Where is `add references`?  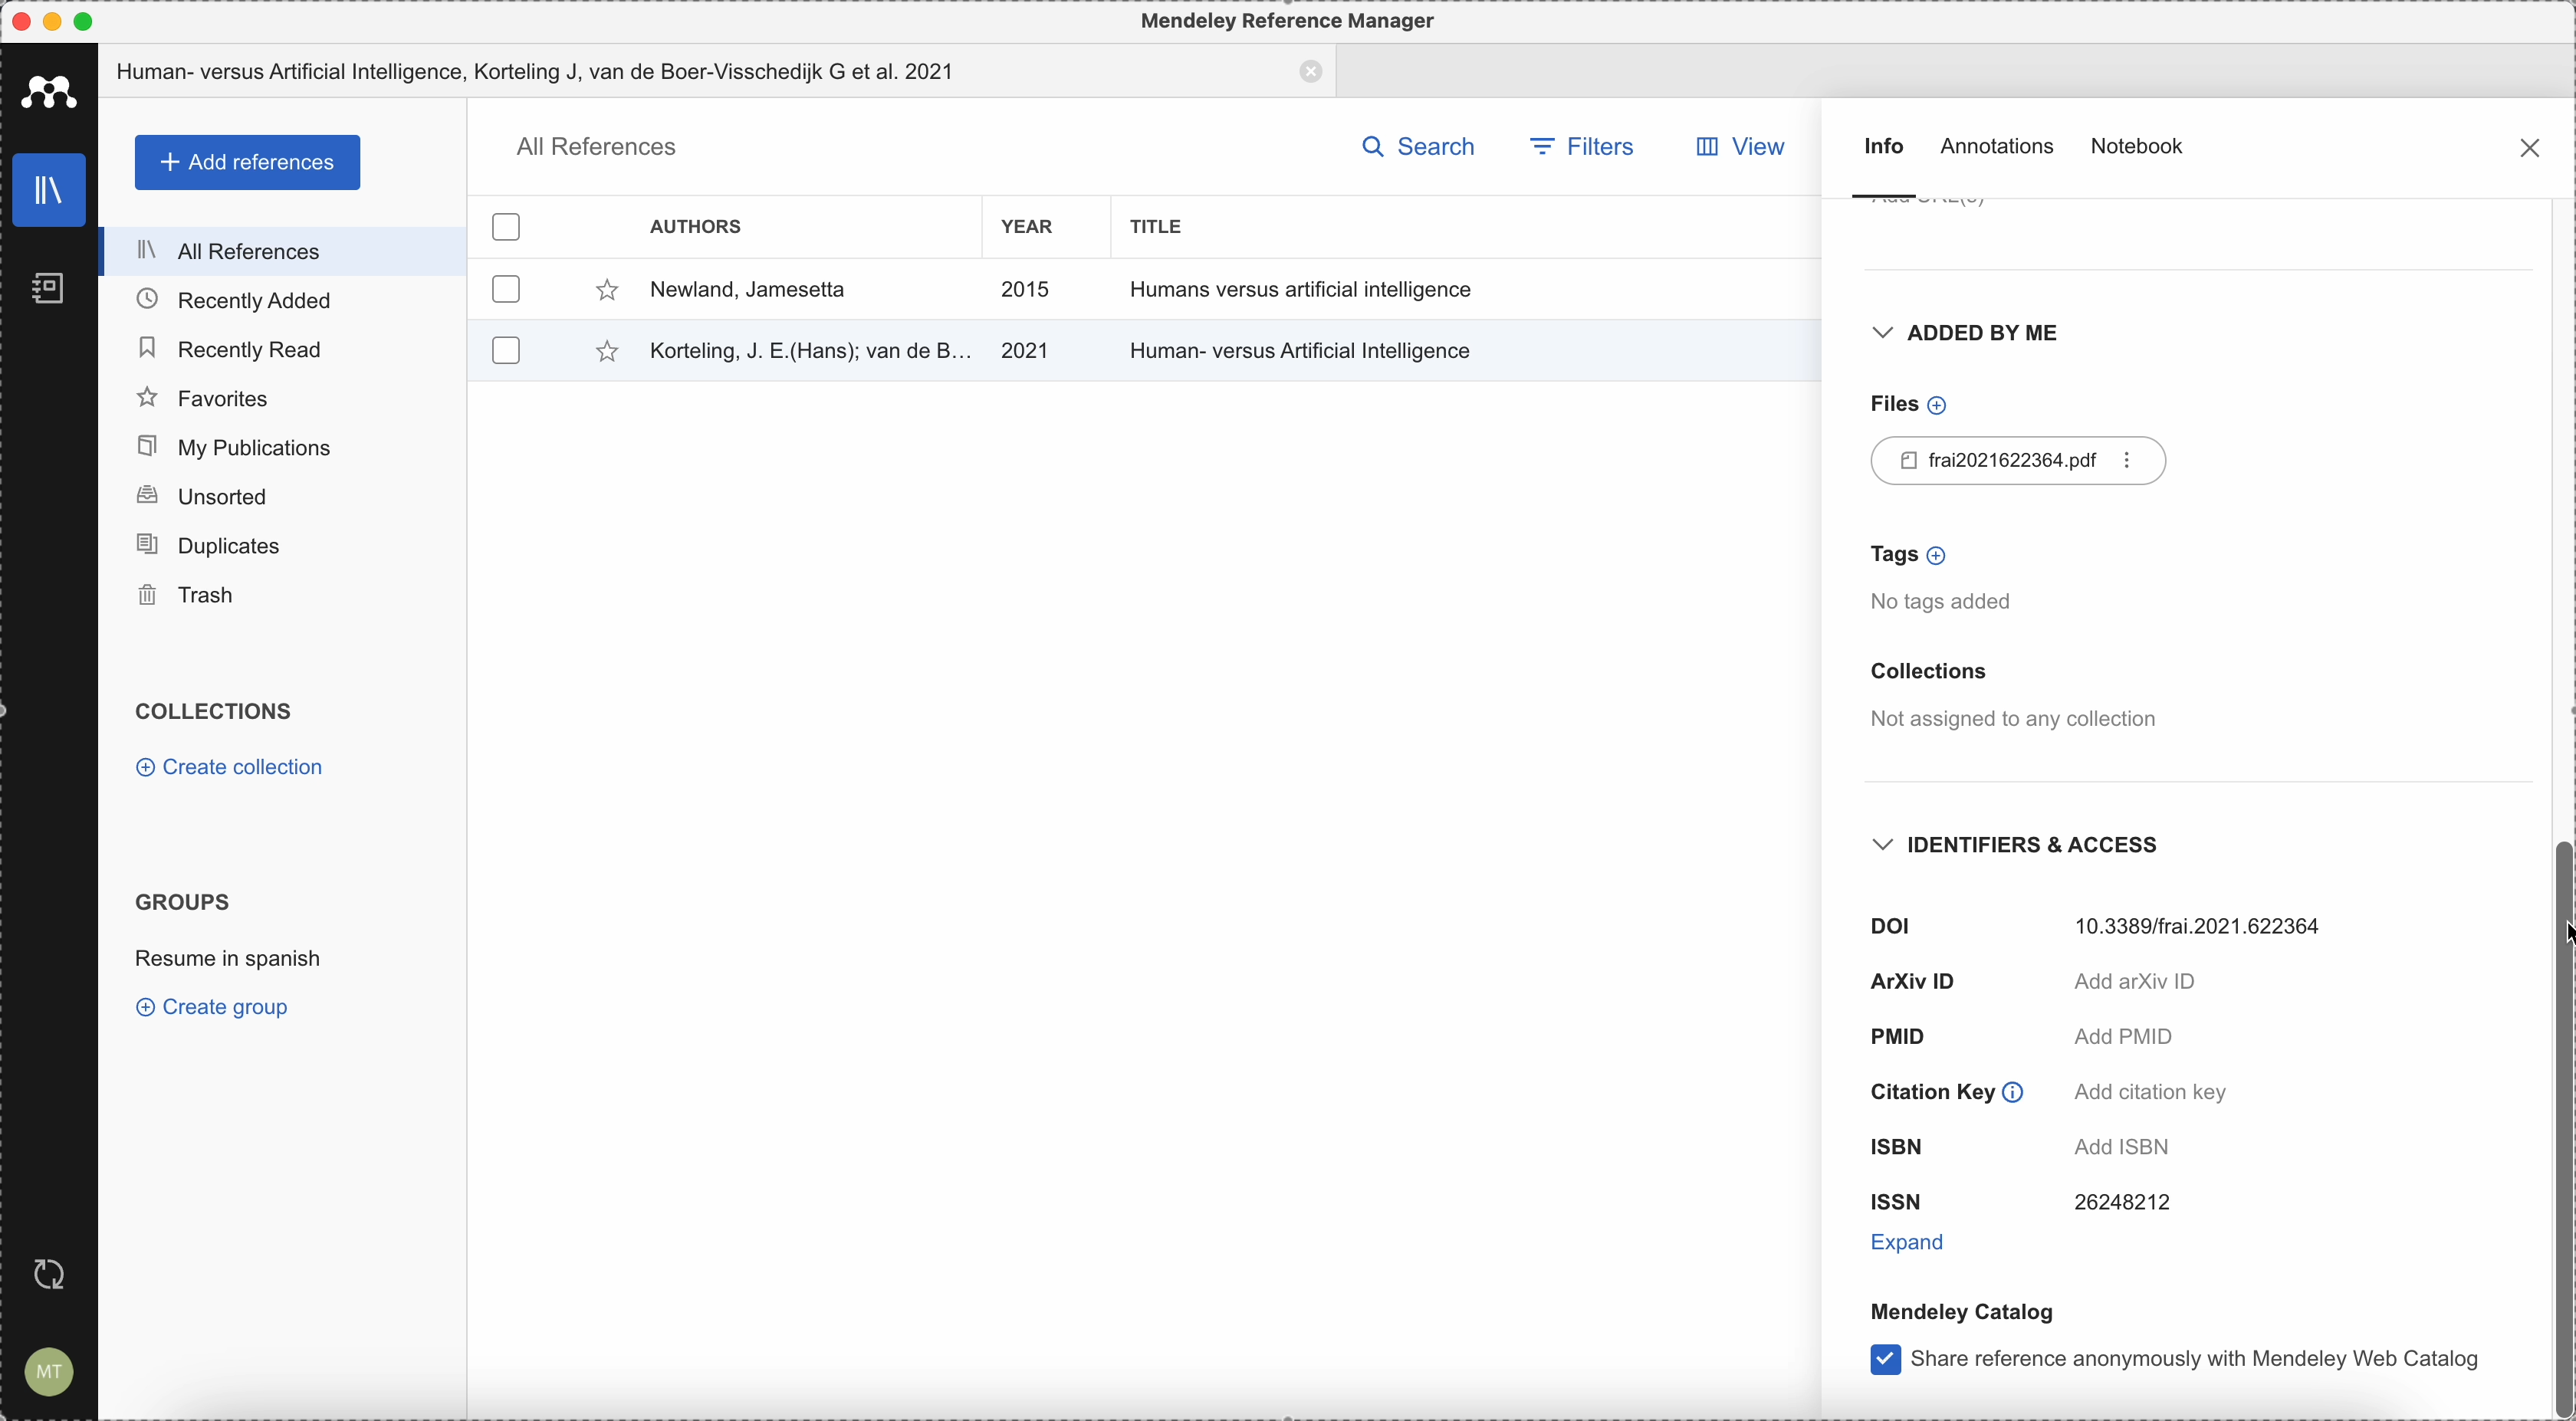 add references is located at coordinates (245, 162).